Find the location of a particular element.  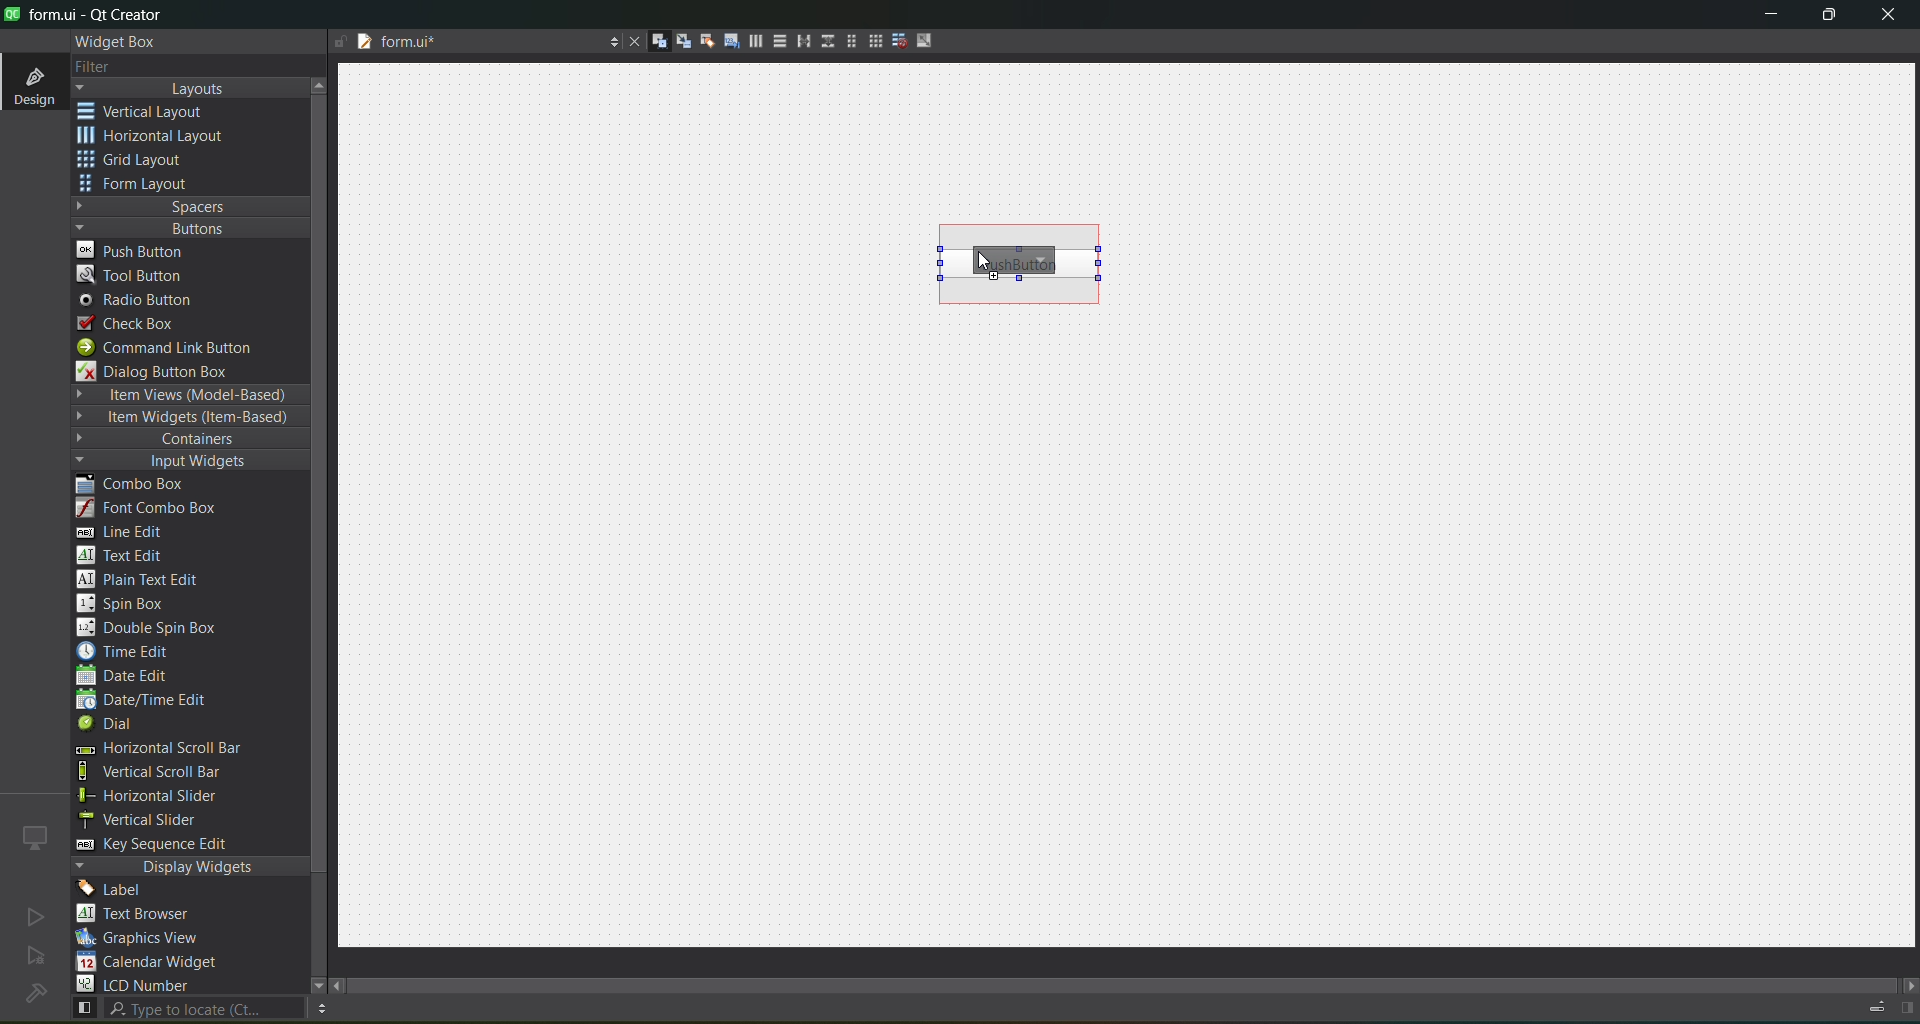

combo box is located at coordinates (145, 485).